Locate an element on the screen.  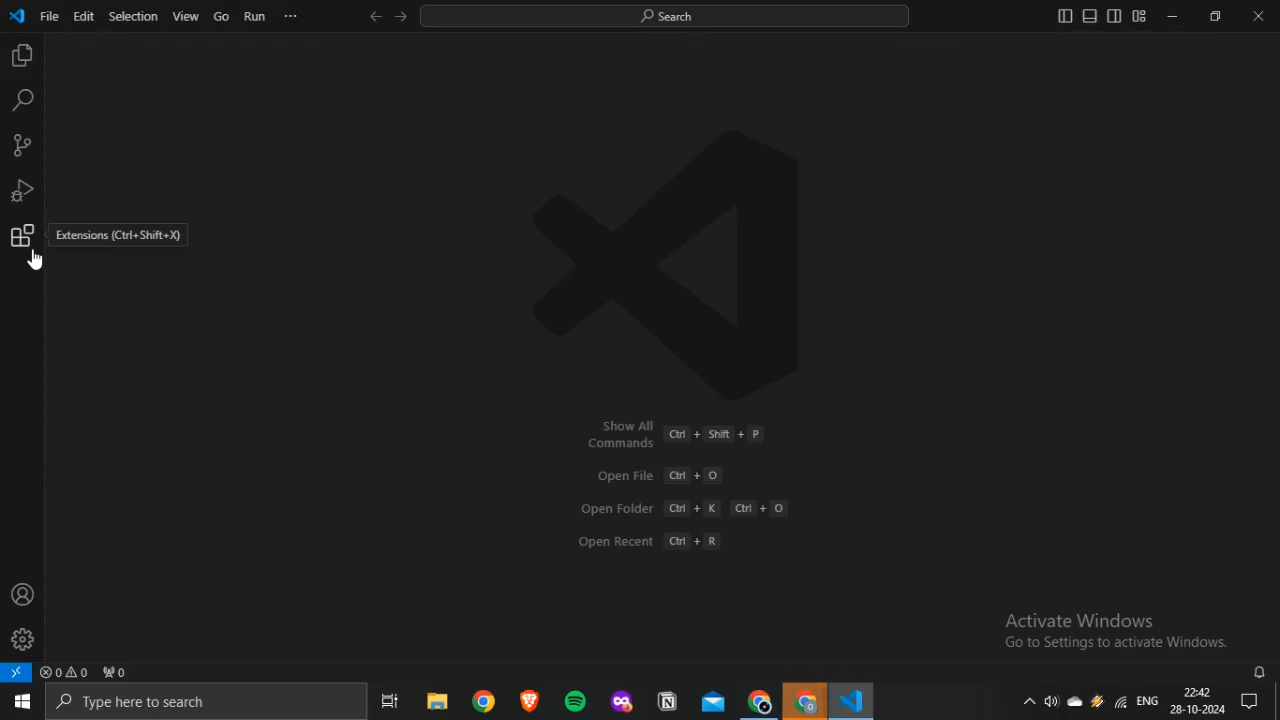
brave is located at coordinates (530, 699).